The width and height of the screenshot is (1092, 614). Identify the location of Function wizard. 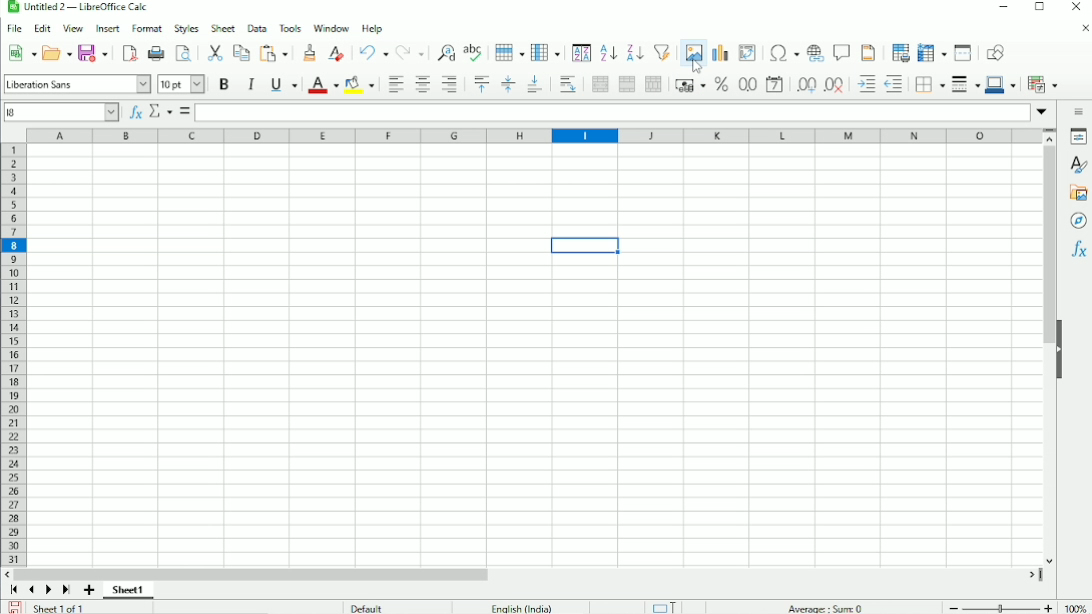
(134, 112).